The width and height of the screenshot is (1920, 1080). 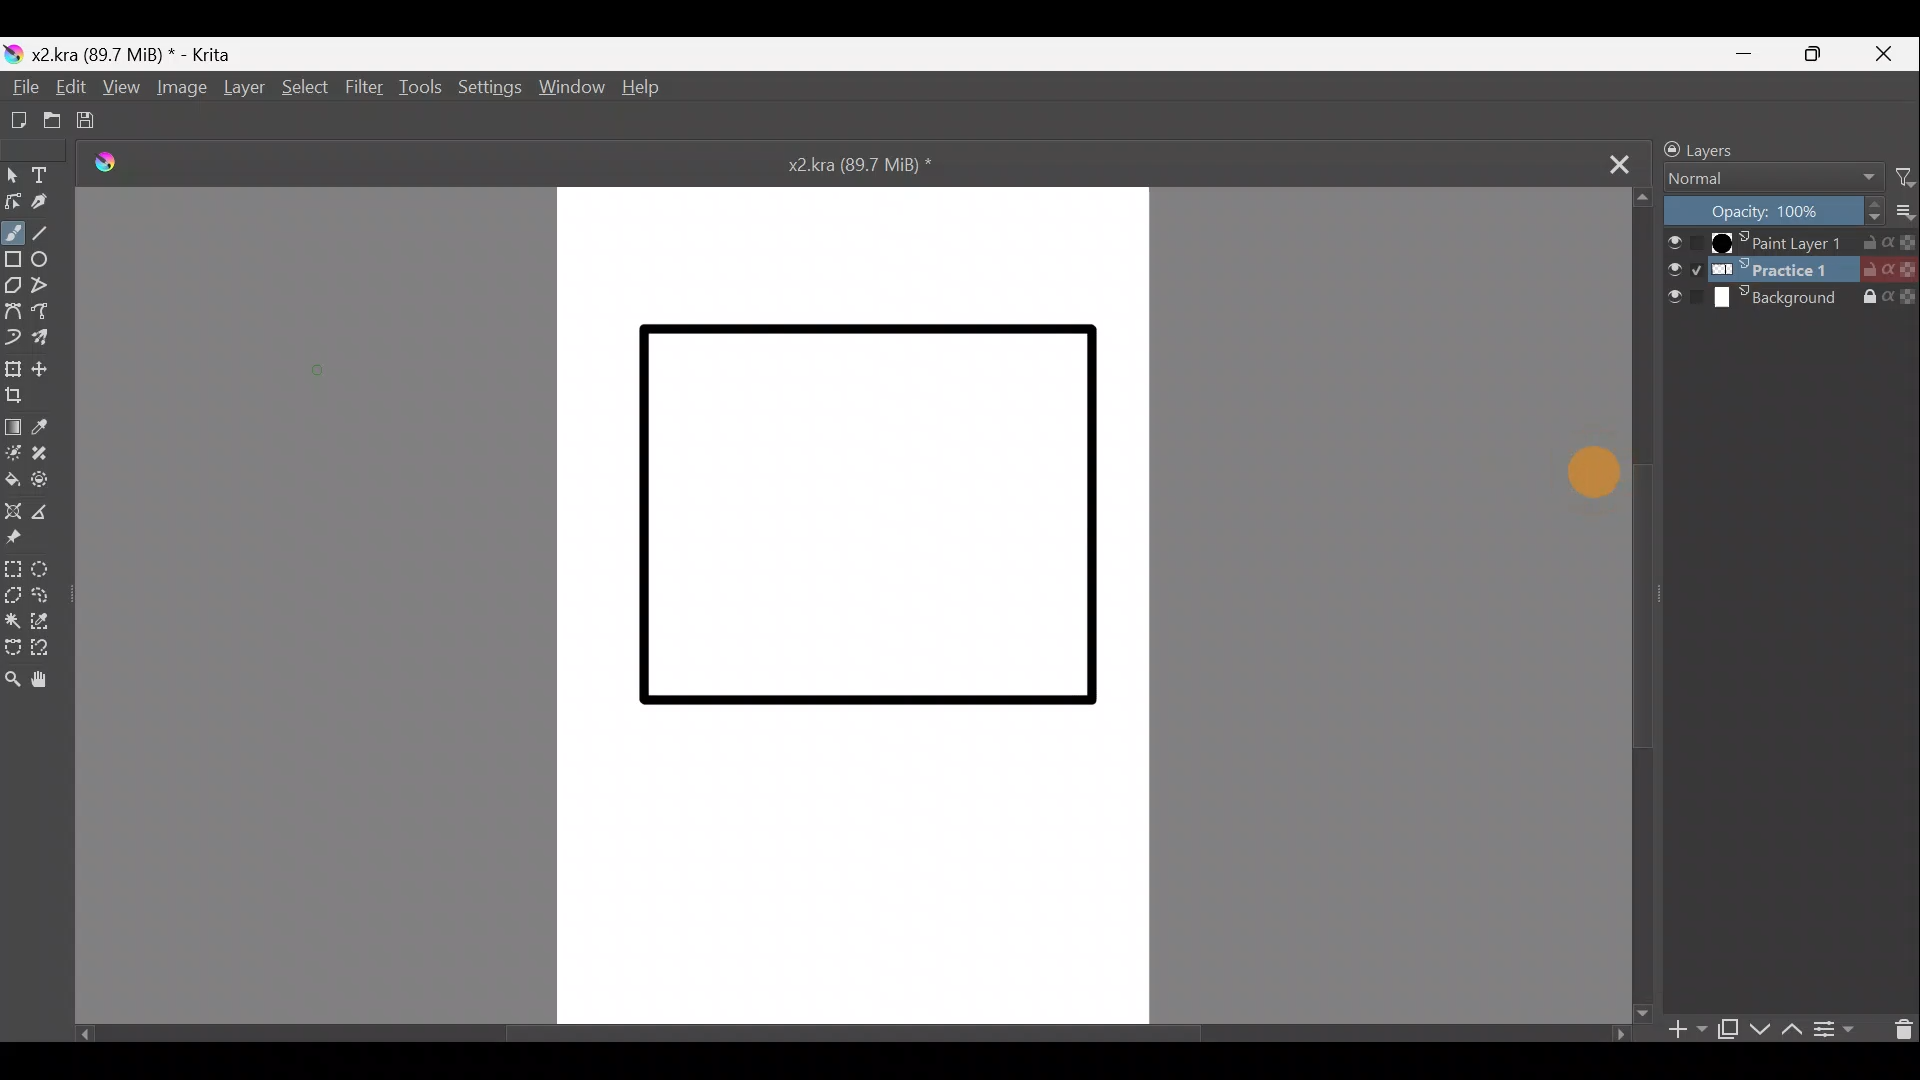 I want to click on Layer, so click(x=243, y=88).